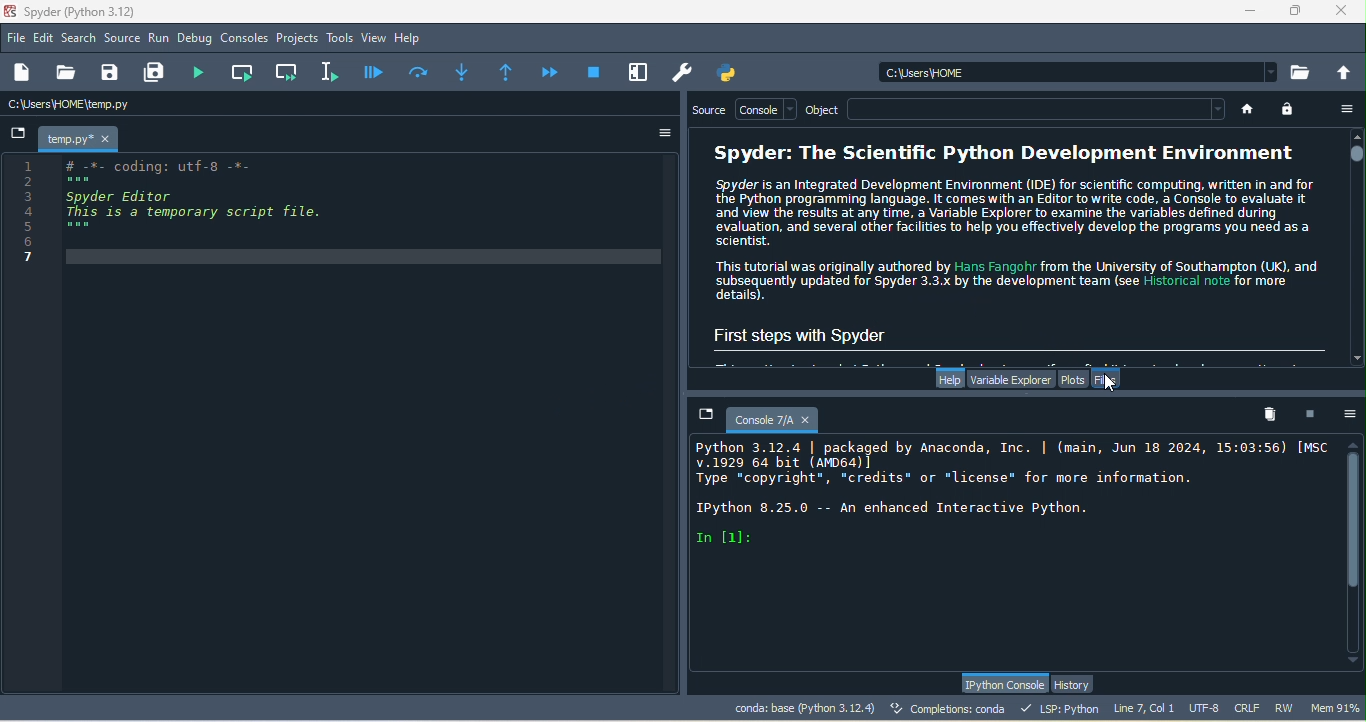 The image size is (1366, 722). What do you see at coordinates (25, 73) in the screenshot?
I see `new` at bounding box center [25, 73].